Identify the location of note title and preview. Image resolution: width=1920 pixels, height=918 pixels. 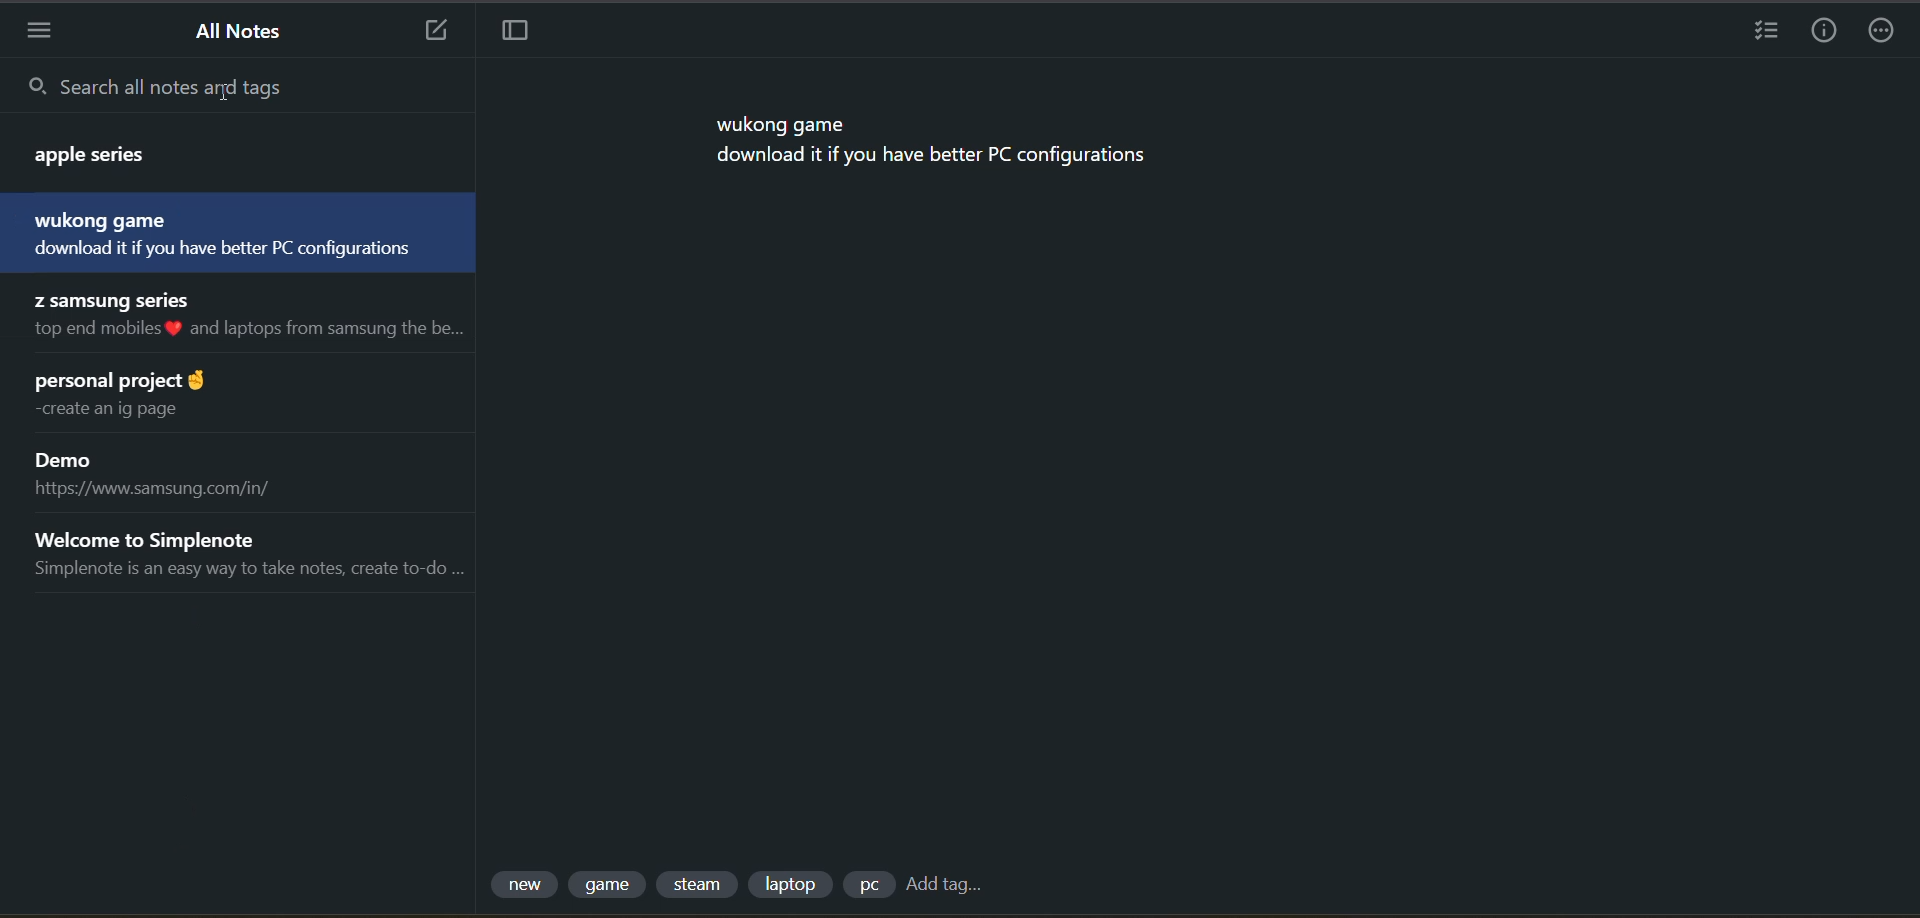
(234, 234).